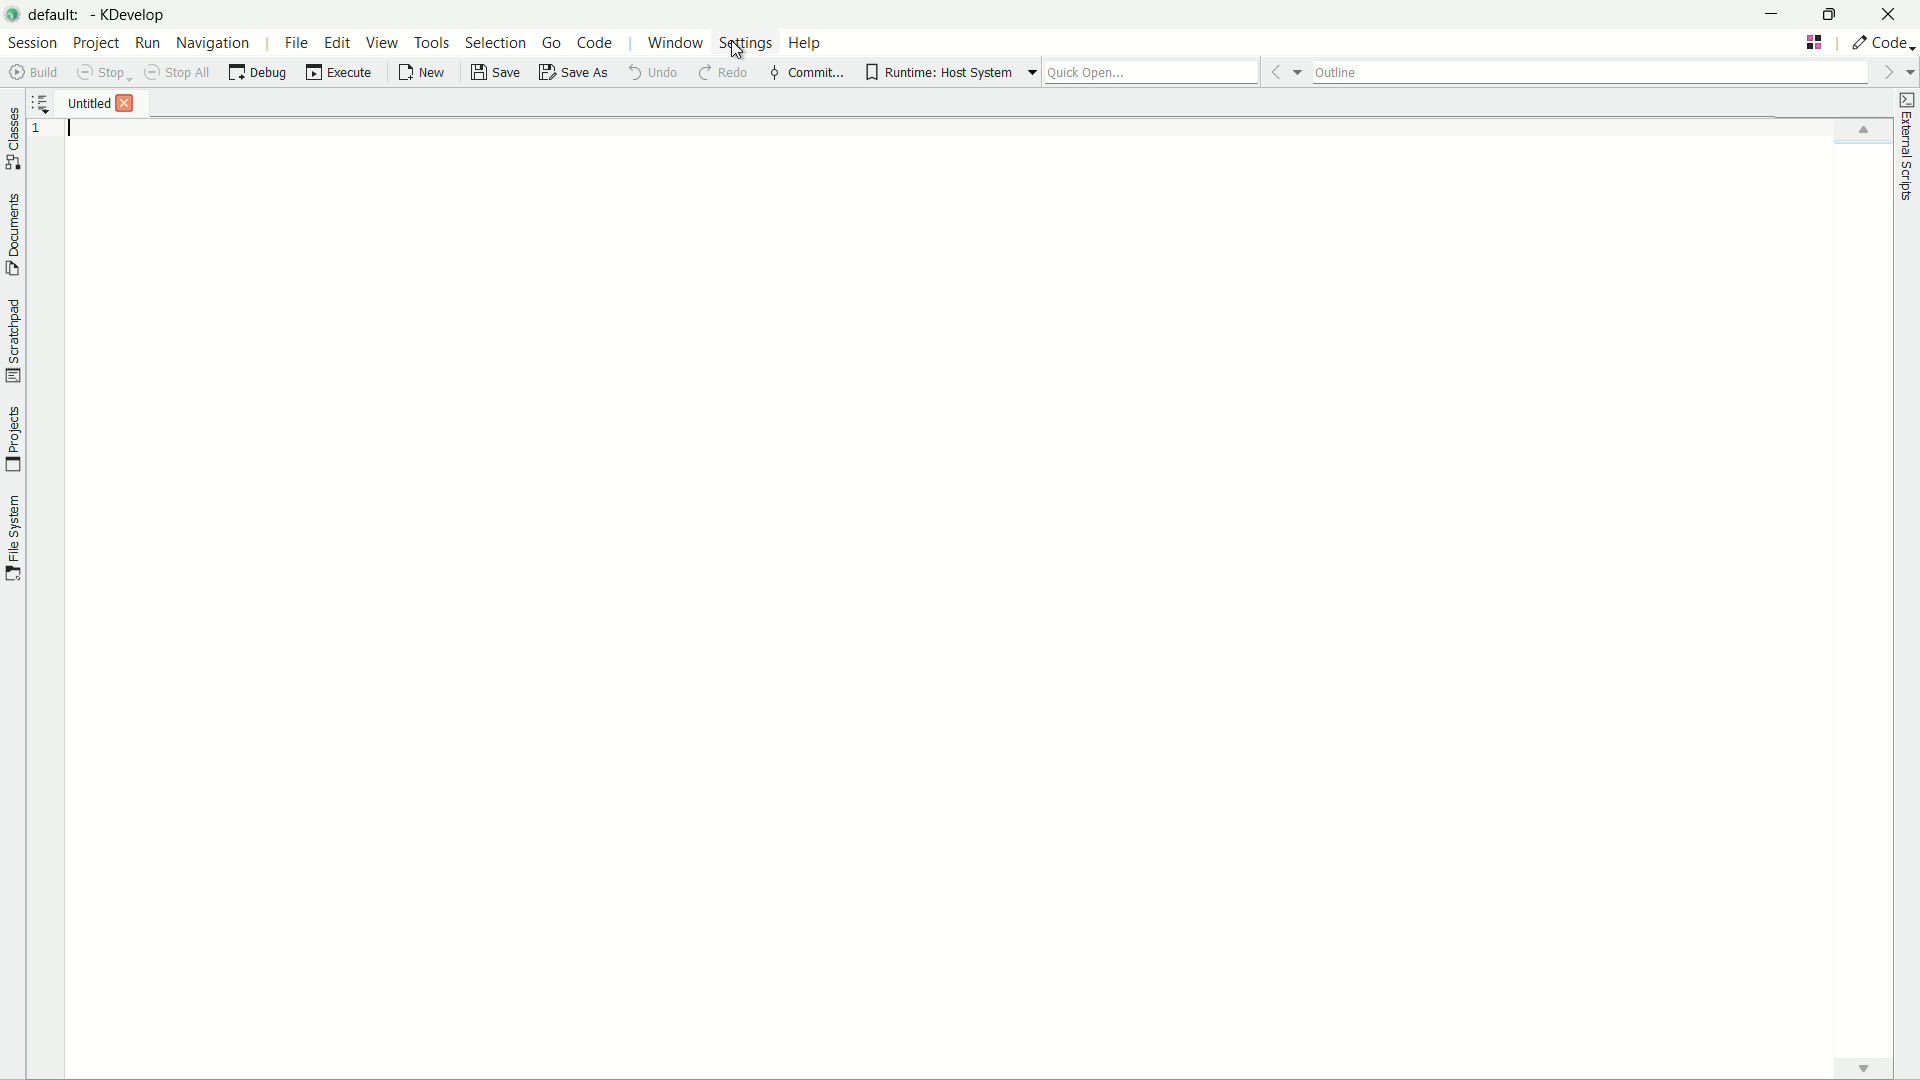  Describe the element at coordinates (91, 103) in the screenshot. I see `untitled` at that location.